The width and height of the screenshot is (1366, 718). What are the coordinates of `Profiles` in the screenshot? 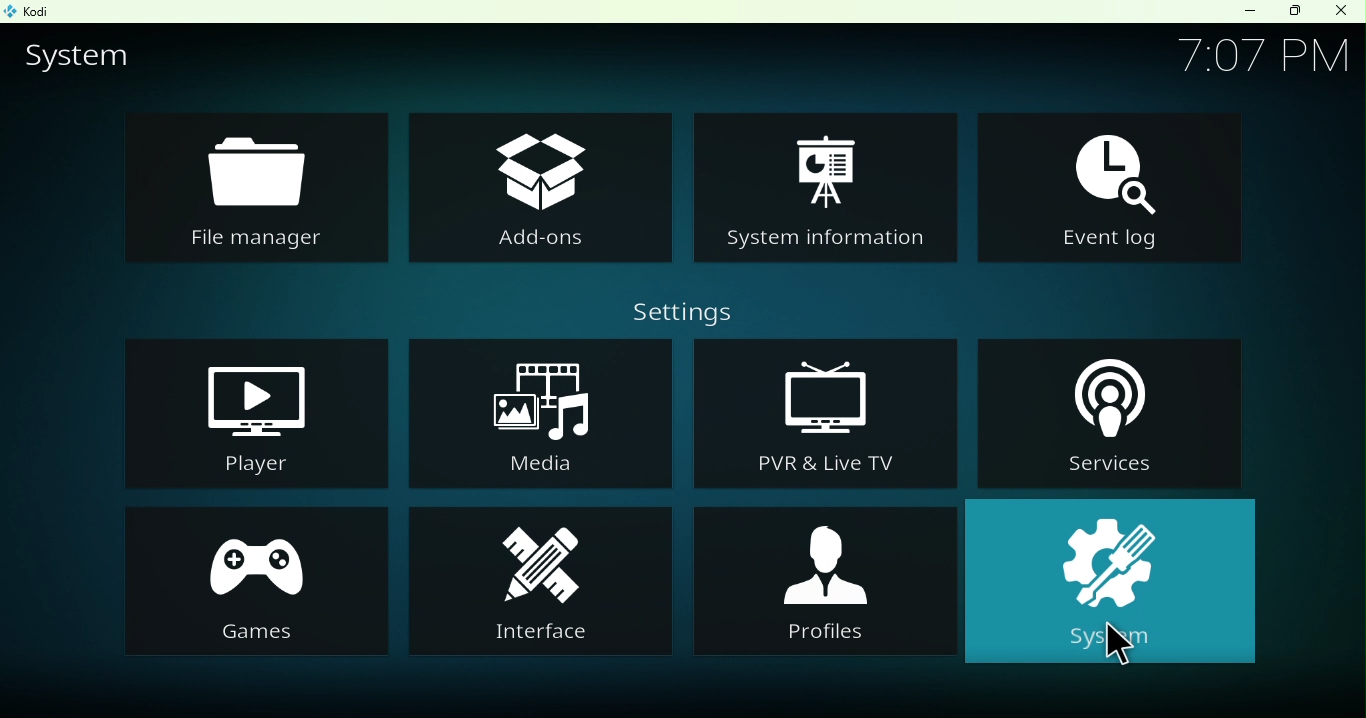 It's located at (831, 582).